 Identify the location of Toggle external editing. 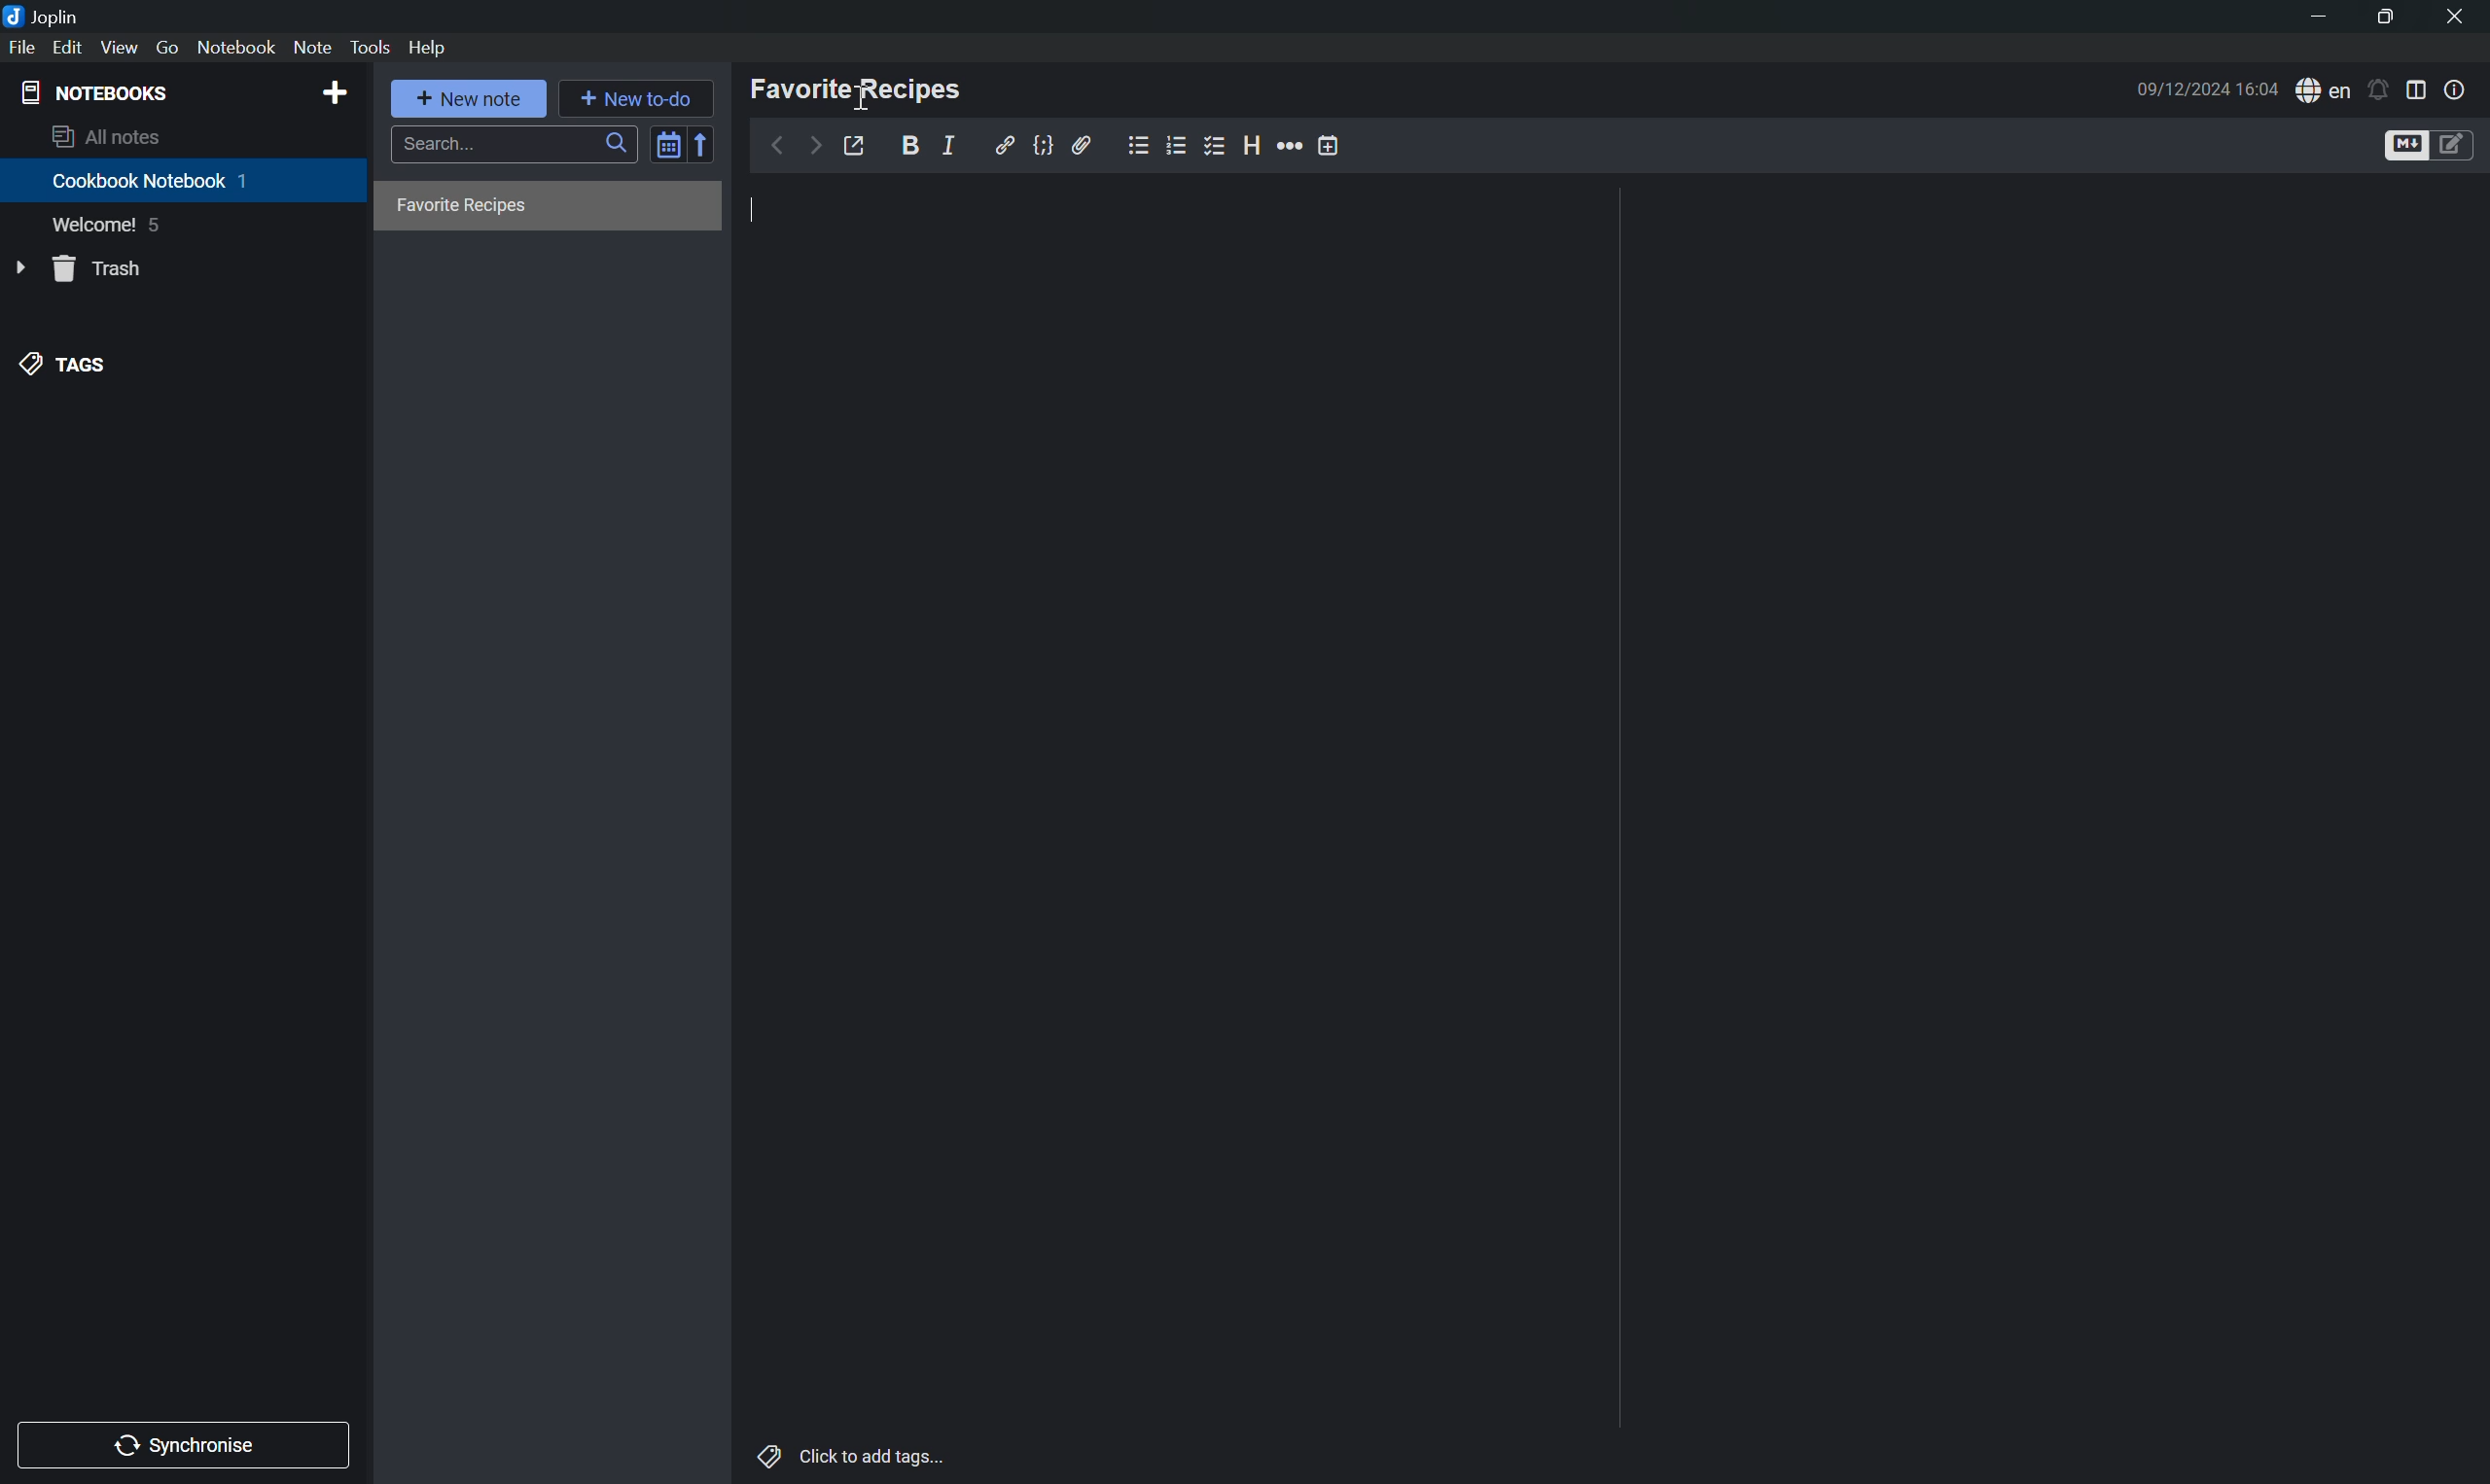
(858, 144).